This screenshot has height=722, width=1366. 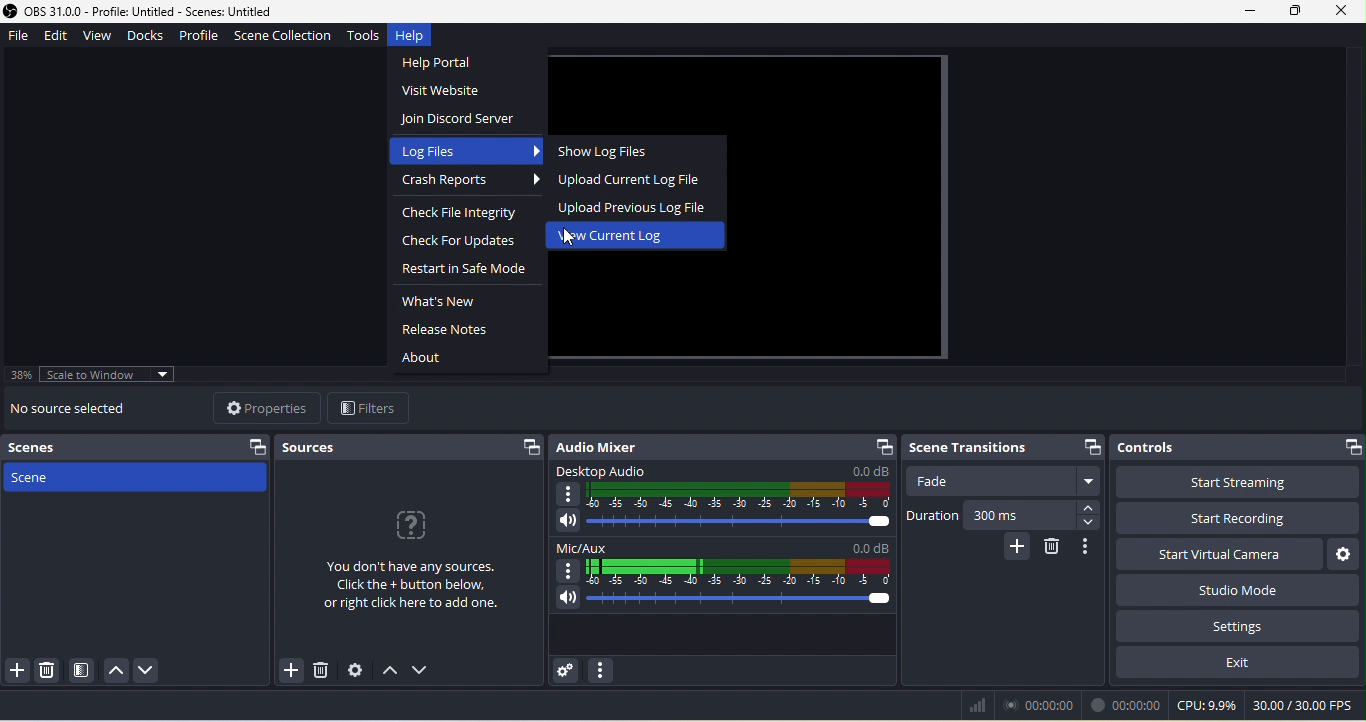 I want to click on volume, so click(x=724, y=602).